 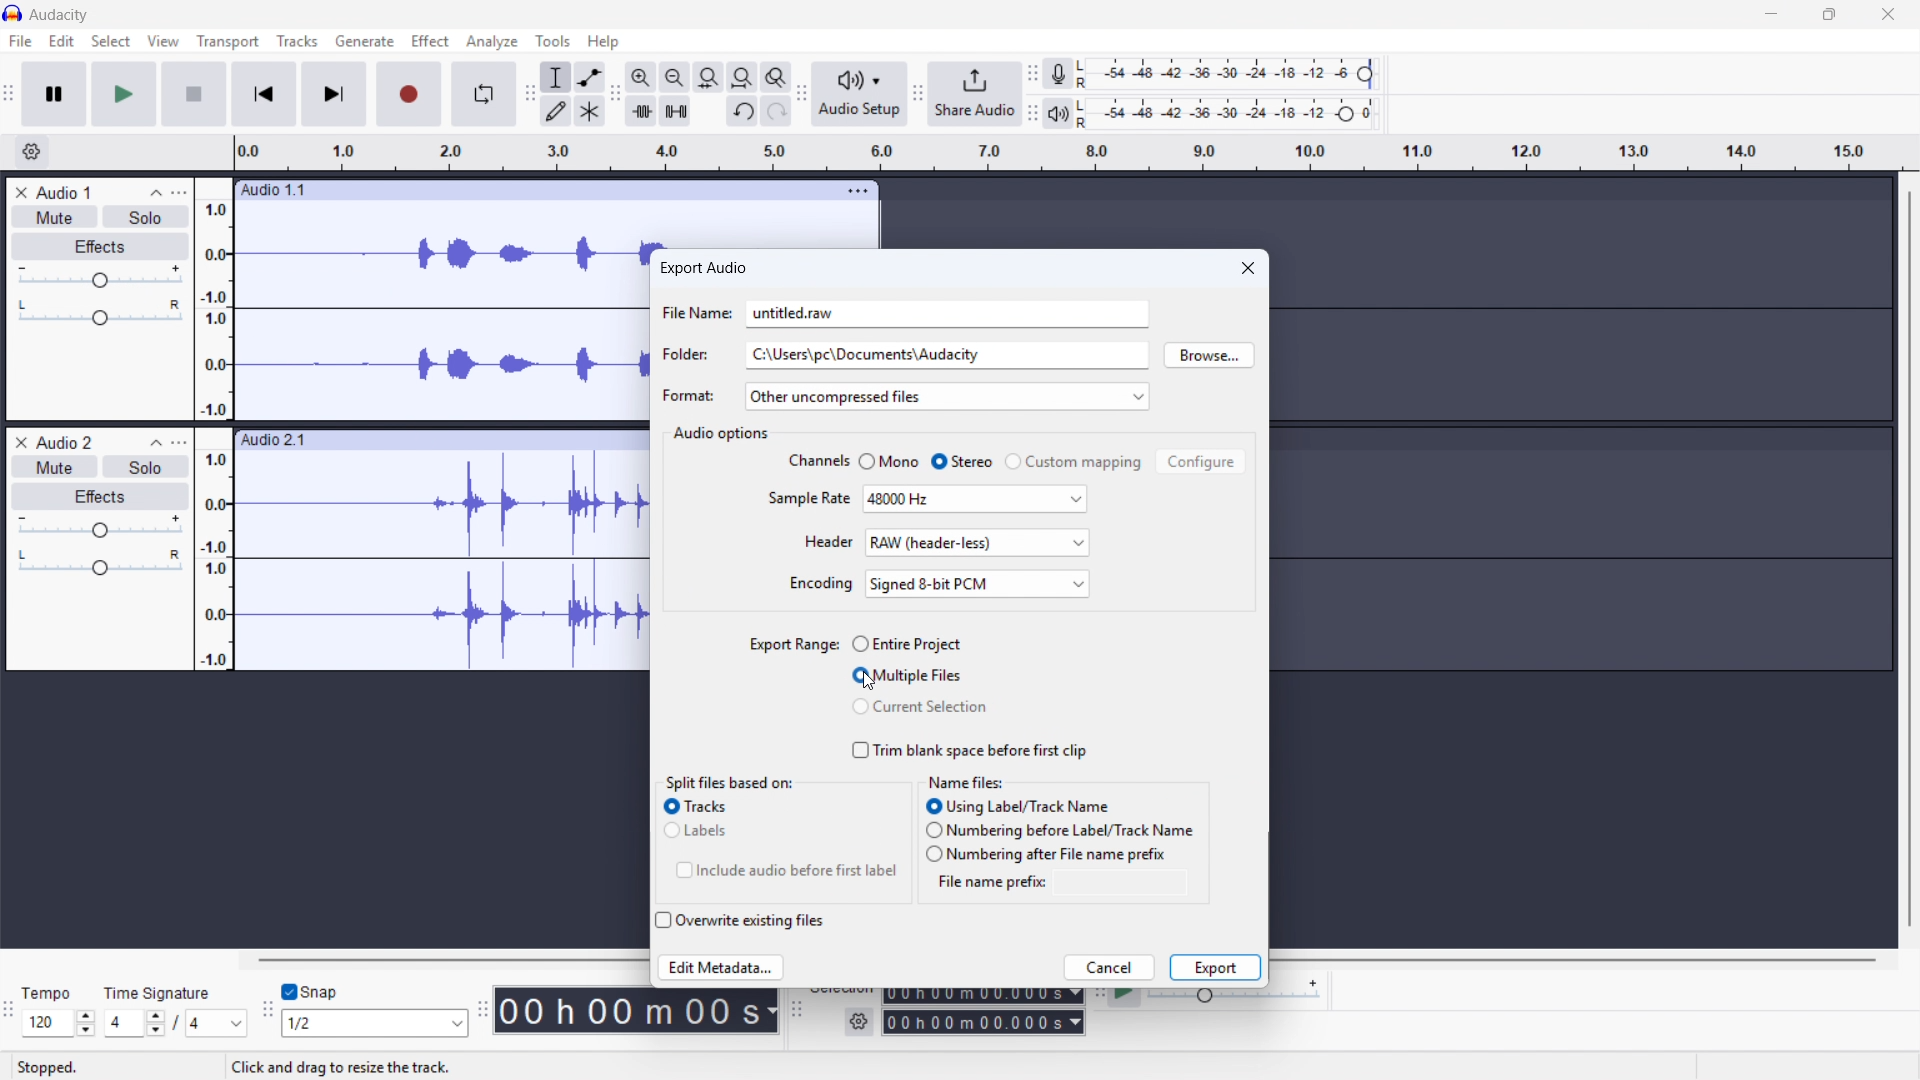 What do you see at coordinates (125, 94) in the screenshot?
I see `Play ` at bounding box center [125, 94].